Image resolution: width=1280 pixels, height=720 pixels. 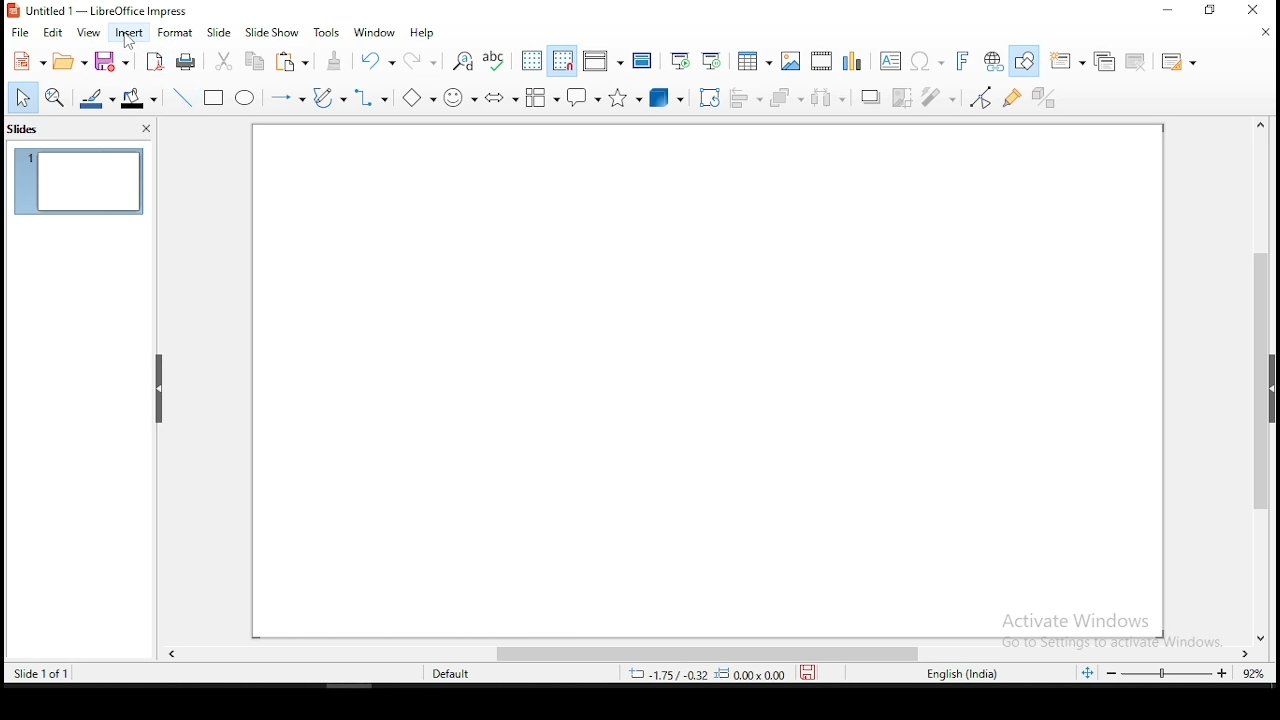 What do you see at coordinates (32, 129) in the screenshot?
I see `slides` at bounding box center [32, 129].